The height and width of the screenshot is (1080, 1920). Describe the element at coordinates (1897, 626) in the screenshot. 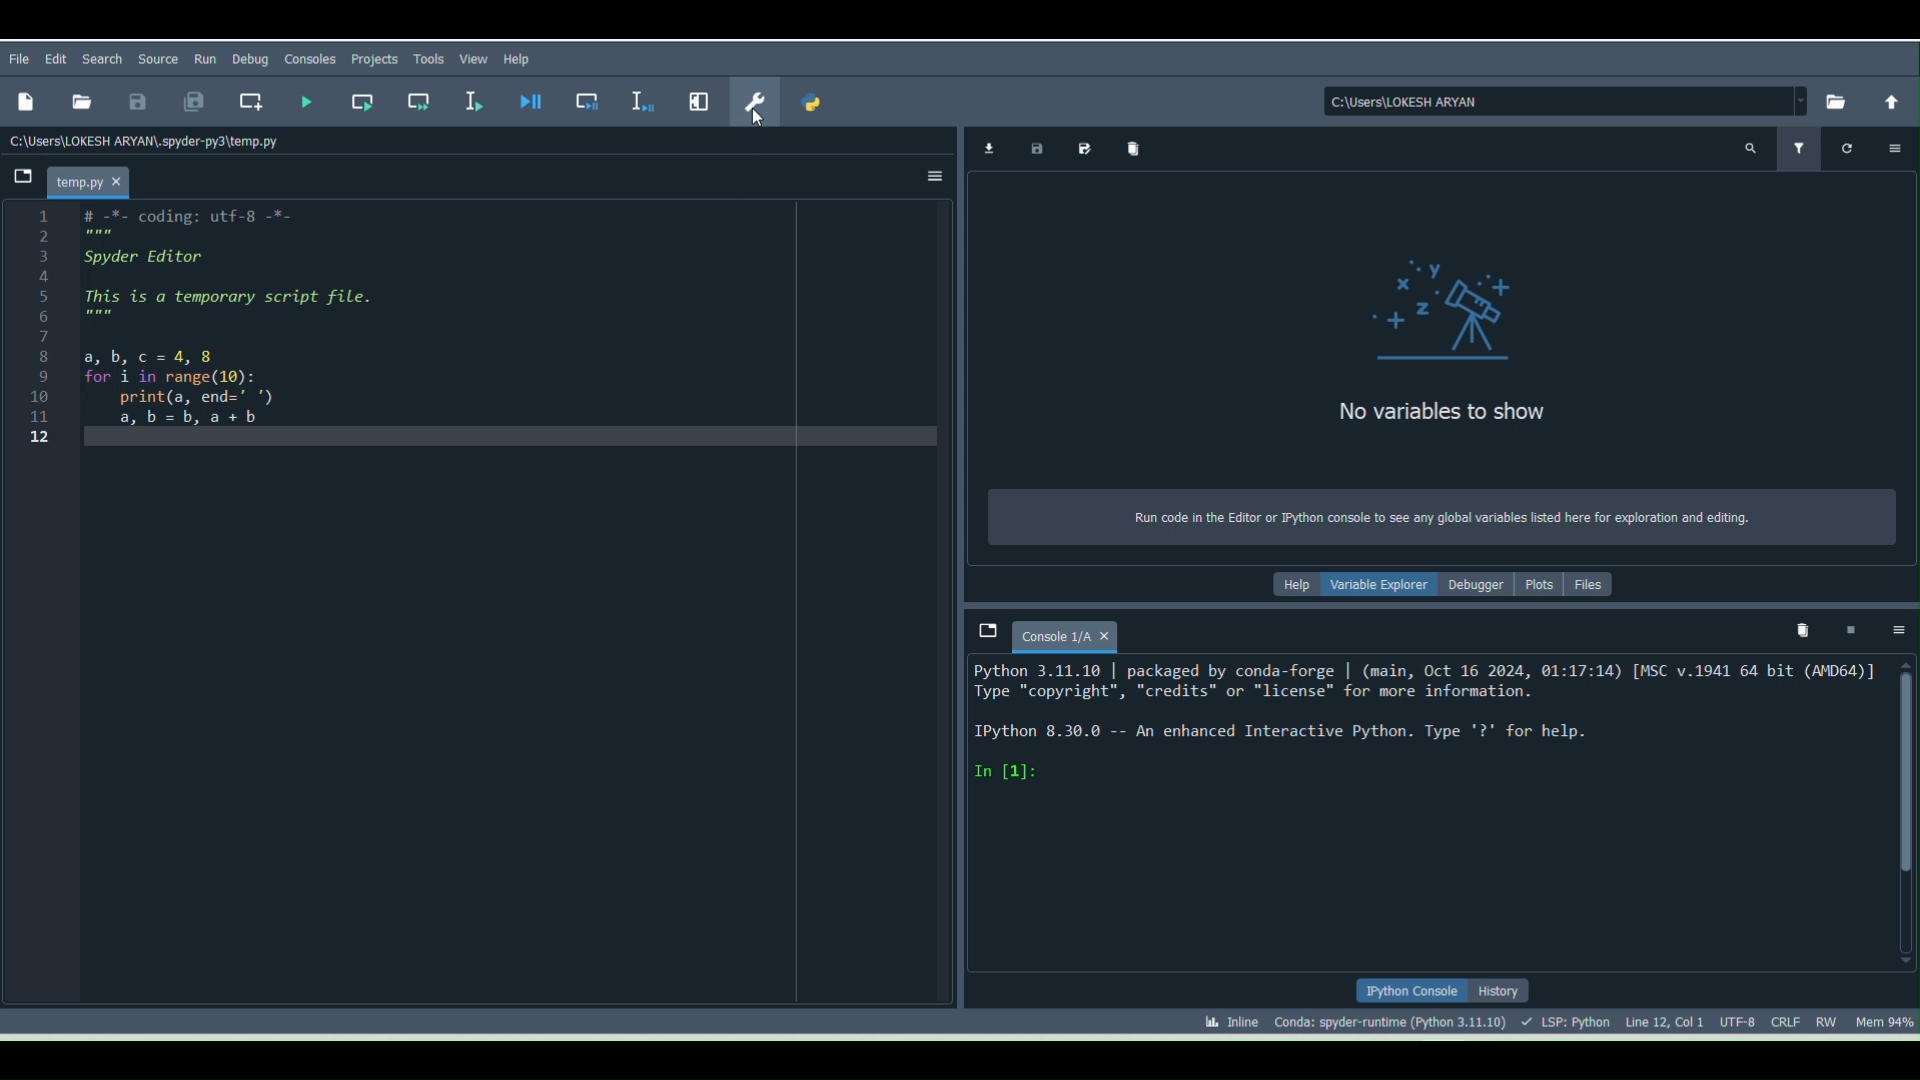

I see `Options` at that location.